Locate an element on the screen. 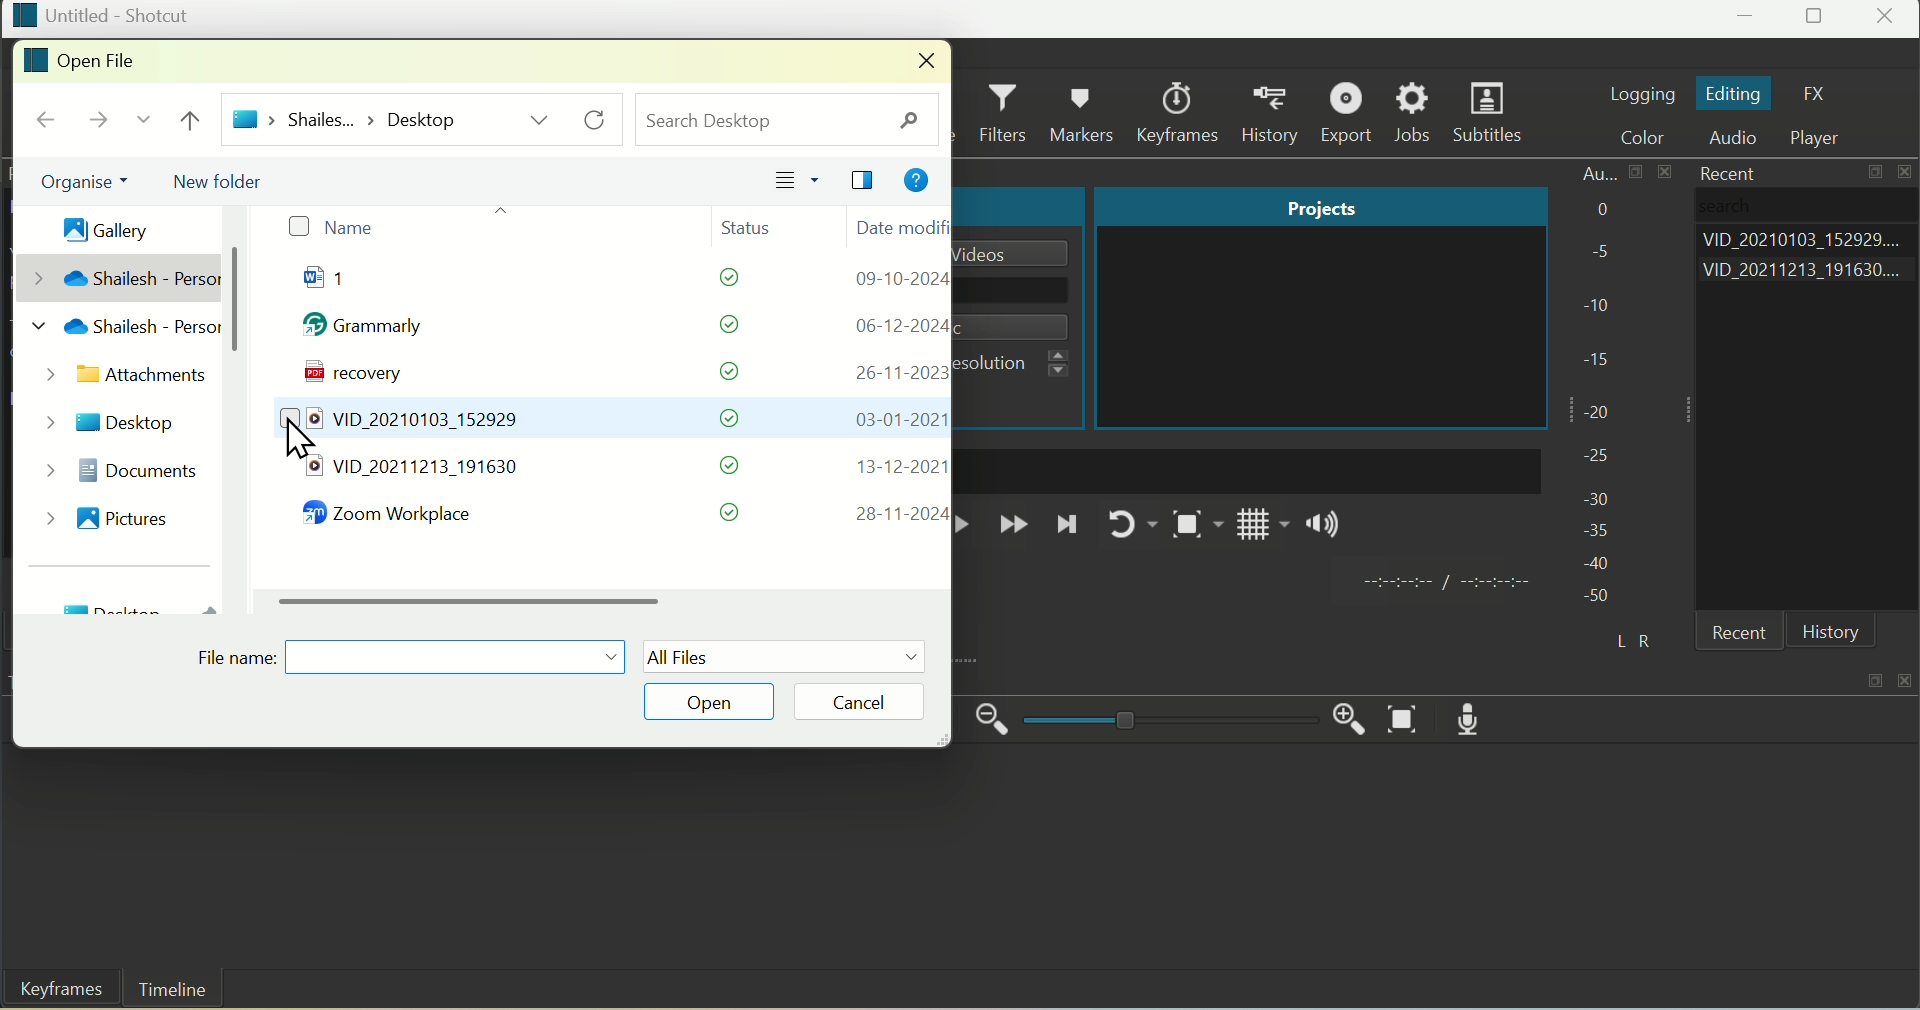  status is located at coordinates (719, 371).